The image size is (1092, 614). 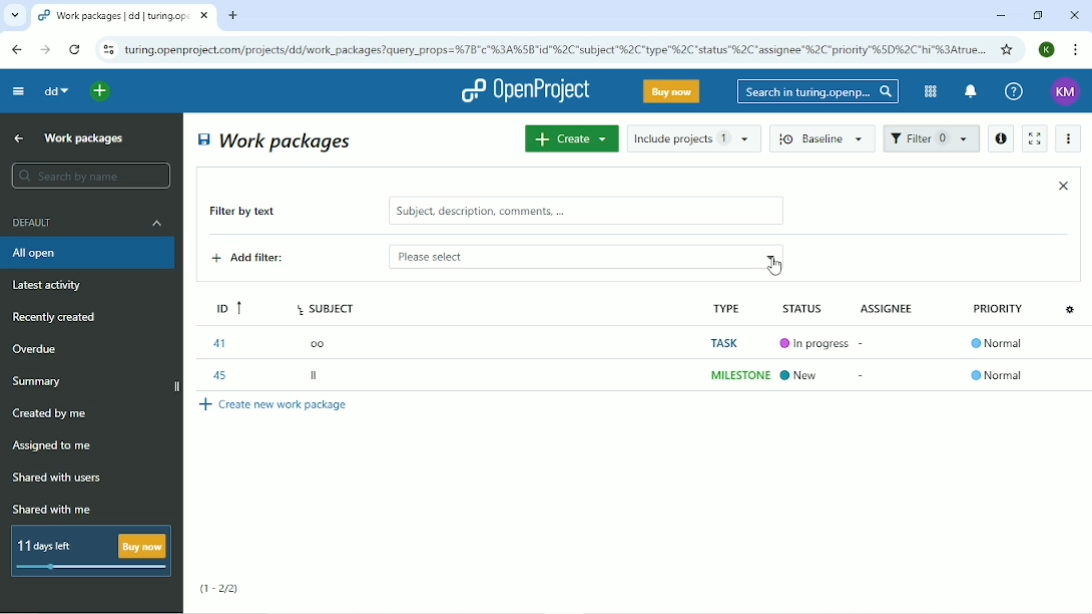 What do you see at coordinates (89, 222) in the screenshot?
I see `Default` at bounding box center [89, 222].